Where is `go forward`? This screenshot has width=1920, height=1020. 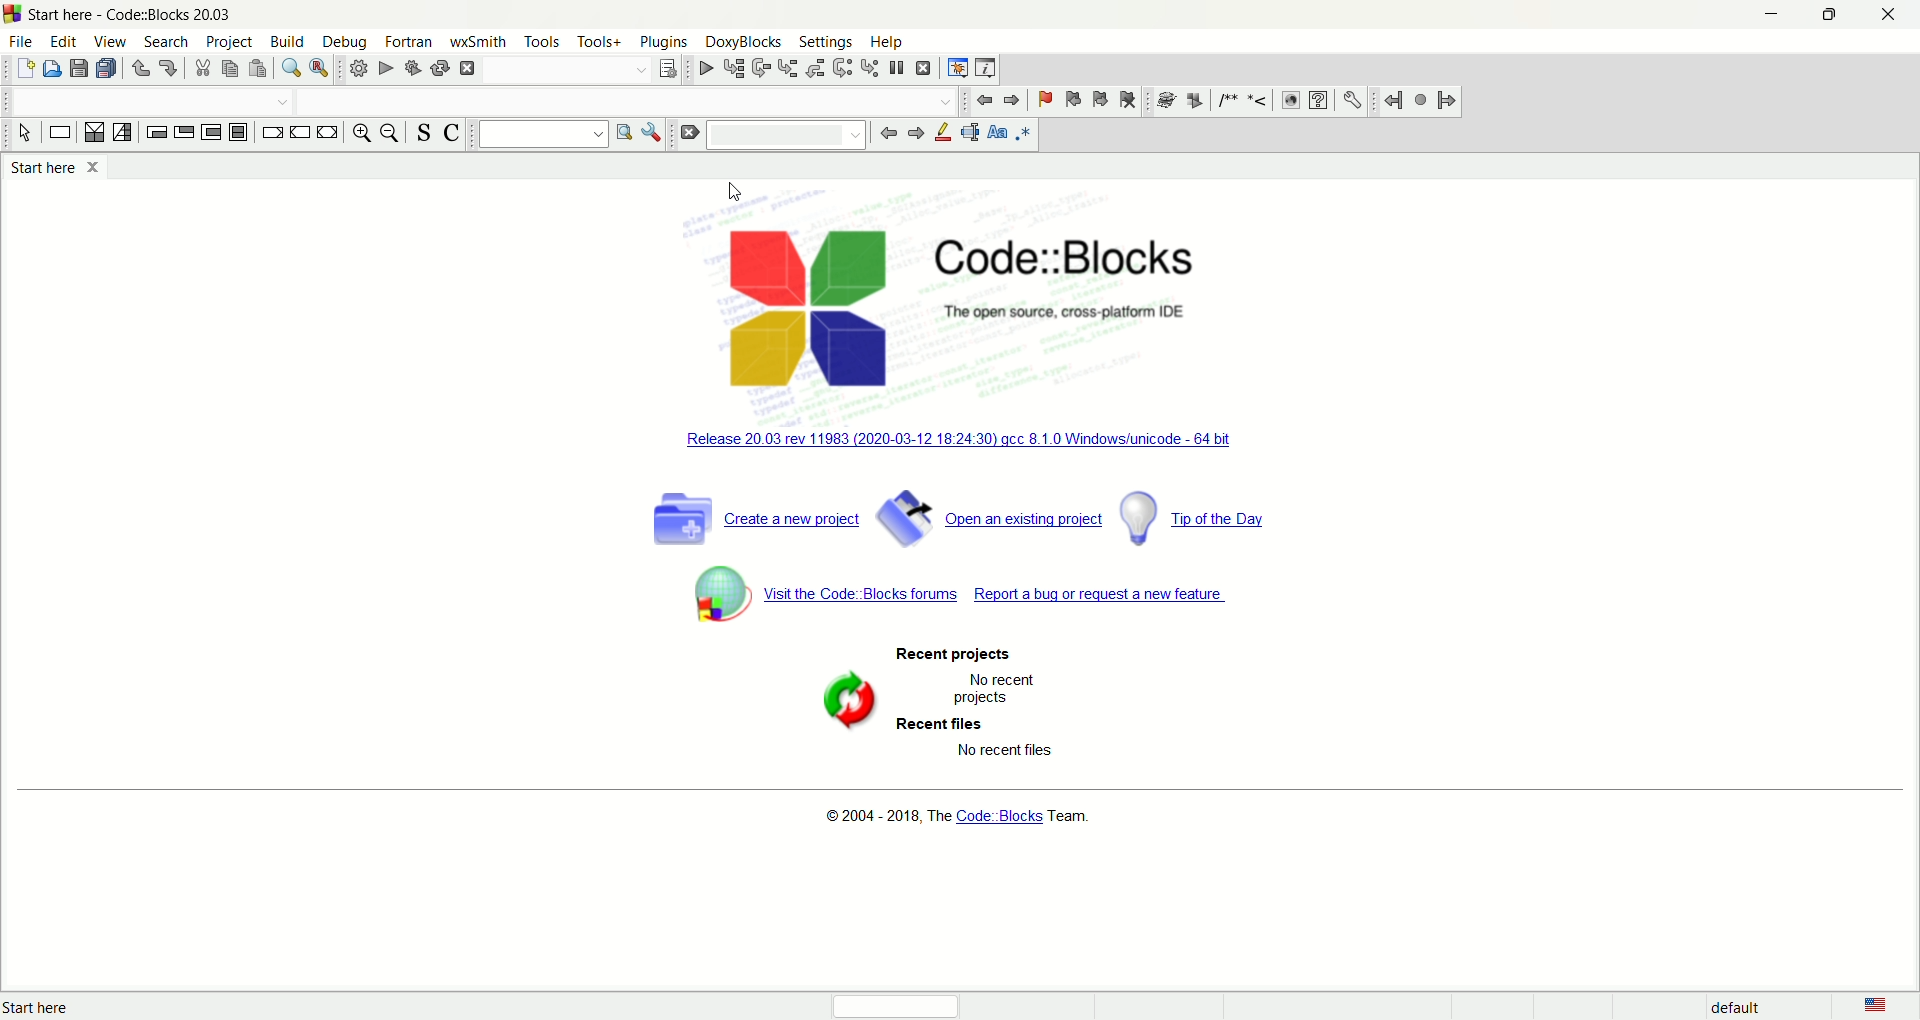
go forward is located at coordinates (914, 134).